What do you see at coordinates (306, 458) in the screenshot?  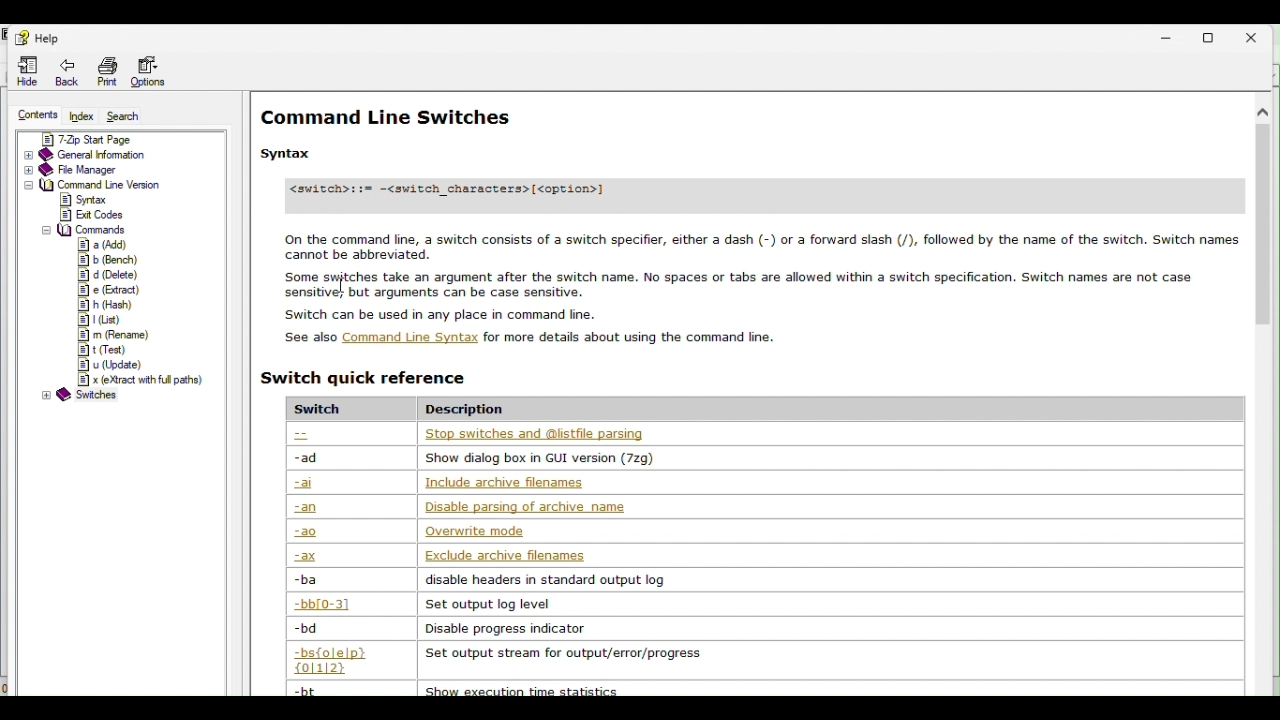 I see `-ad` at bounding box center [306, 458].